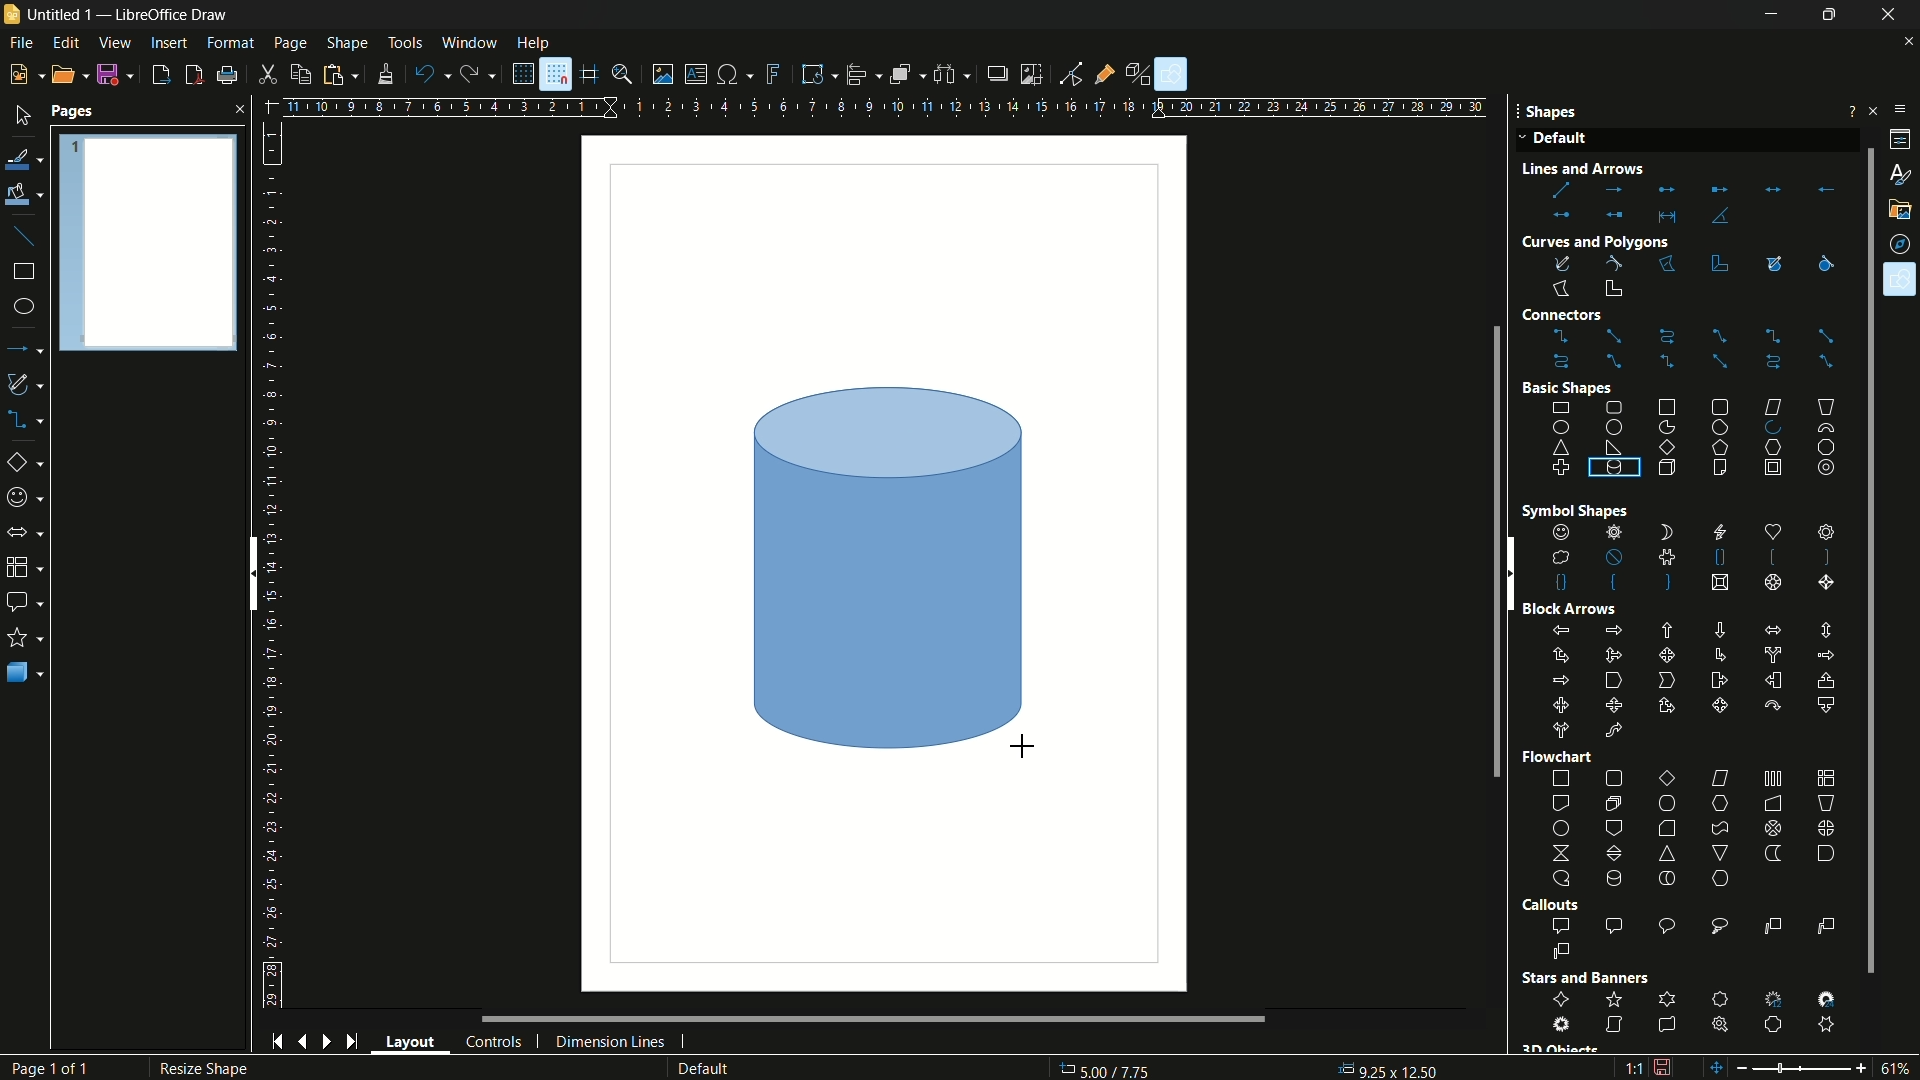 Image resolution: width=1920 pixels, height=1080 pixels. I want to click on export directly as pdf, so click(194, 74).